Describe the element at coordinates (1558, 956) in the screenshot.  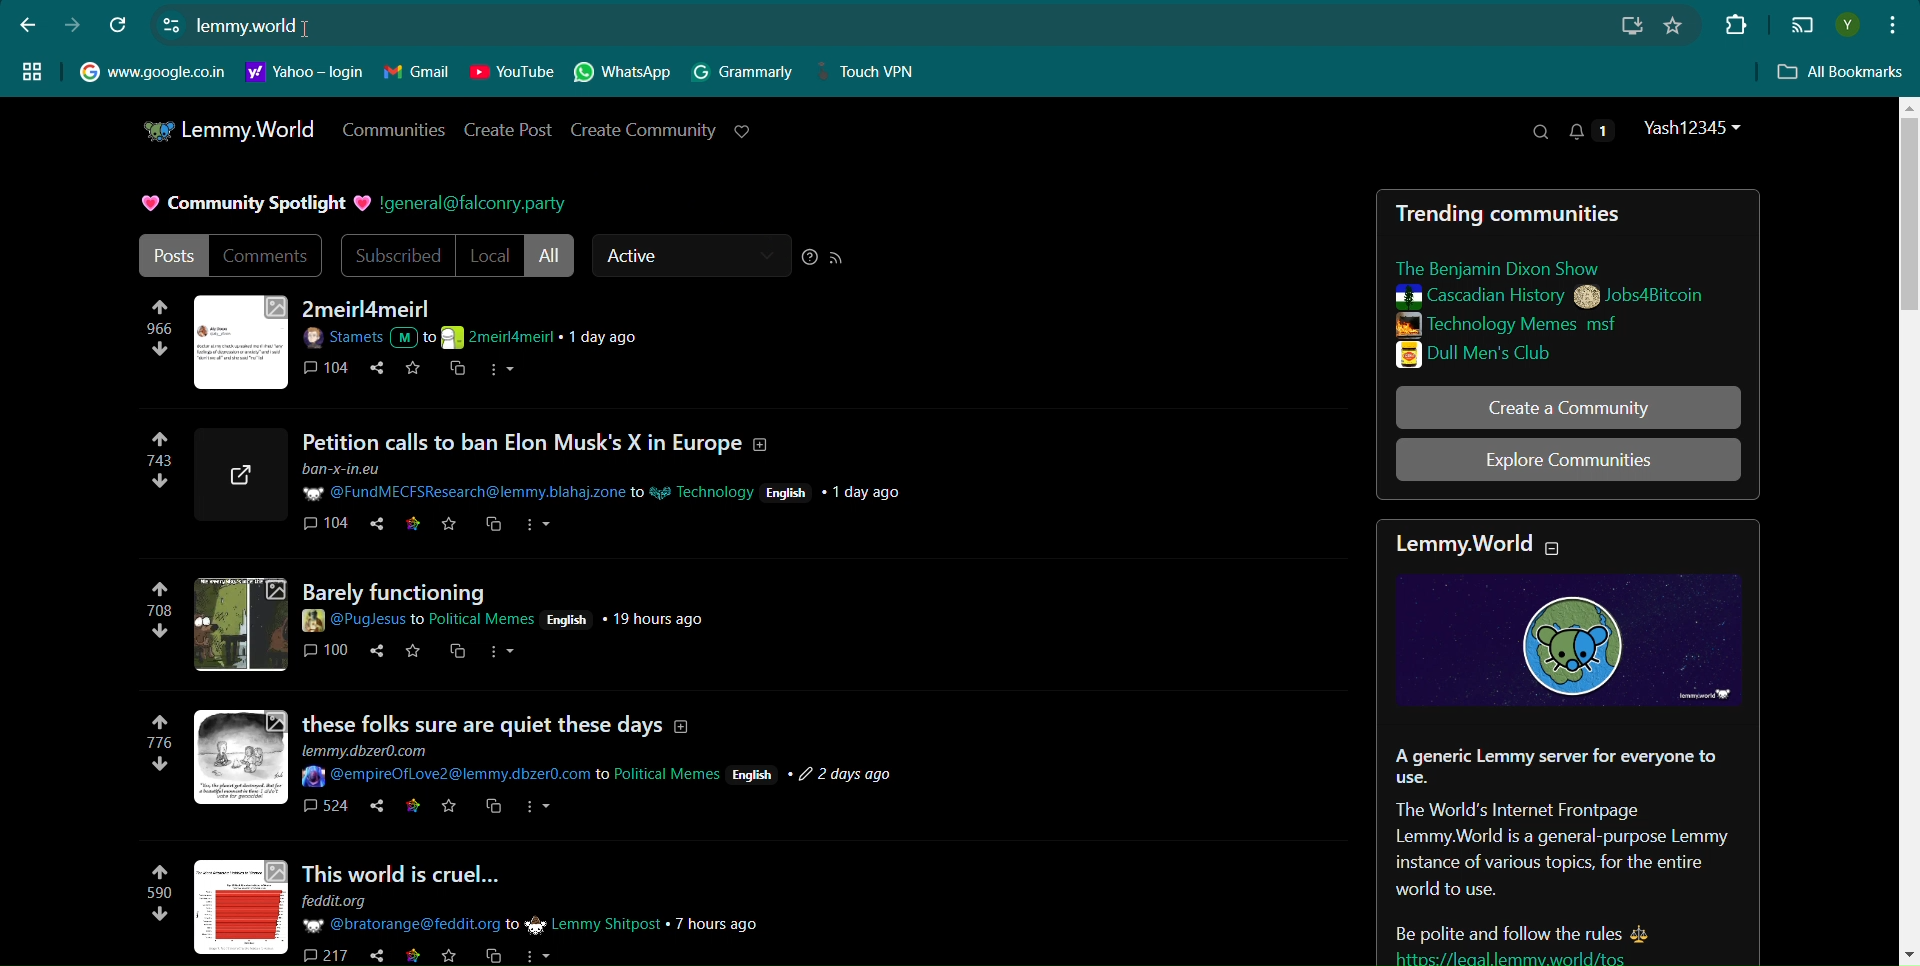
I see `Link` at that location.